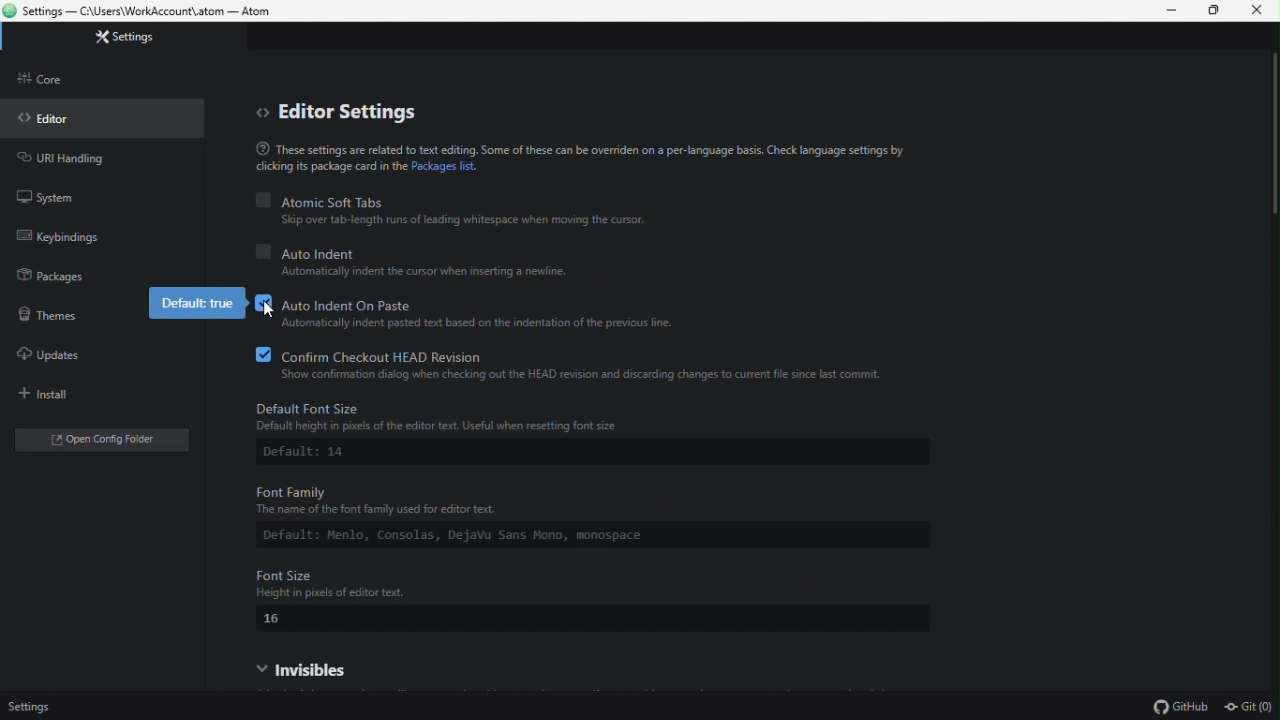  What do you see at coordinates (1167, 13) in the screenshot?
I see `Minimize` at bounding box center [1167, 13].